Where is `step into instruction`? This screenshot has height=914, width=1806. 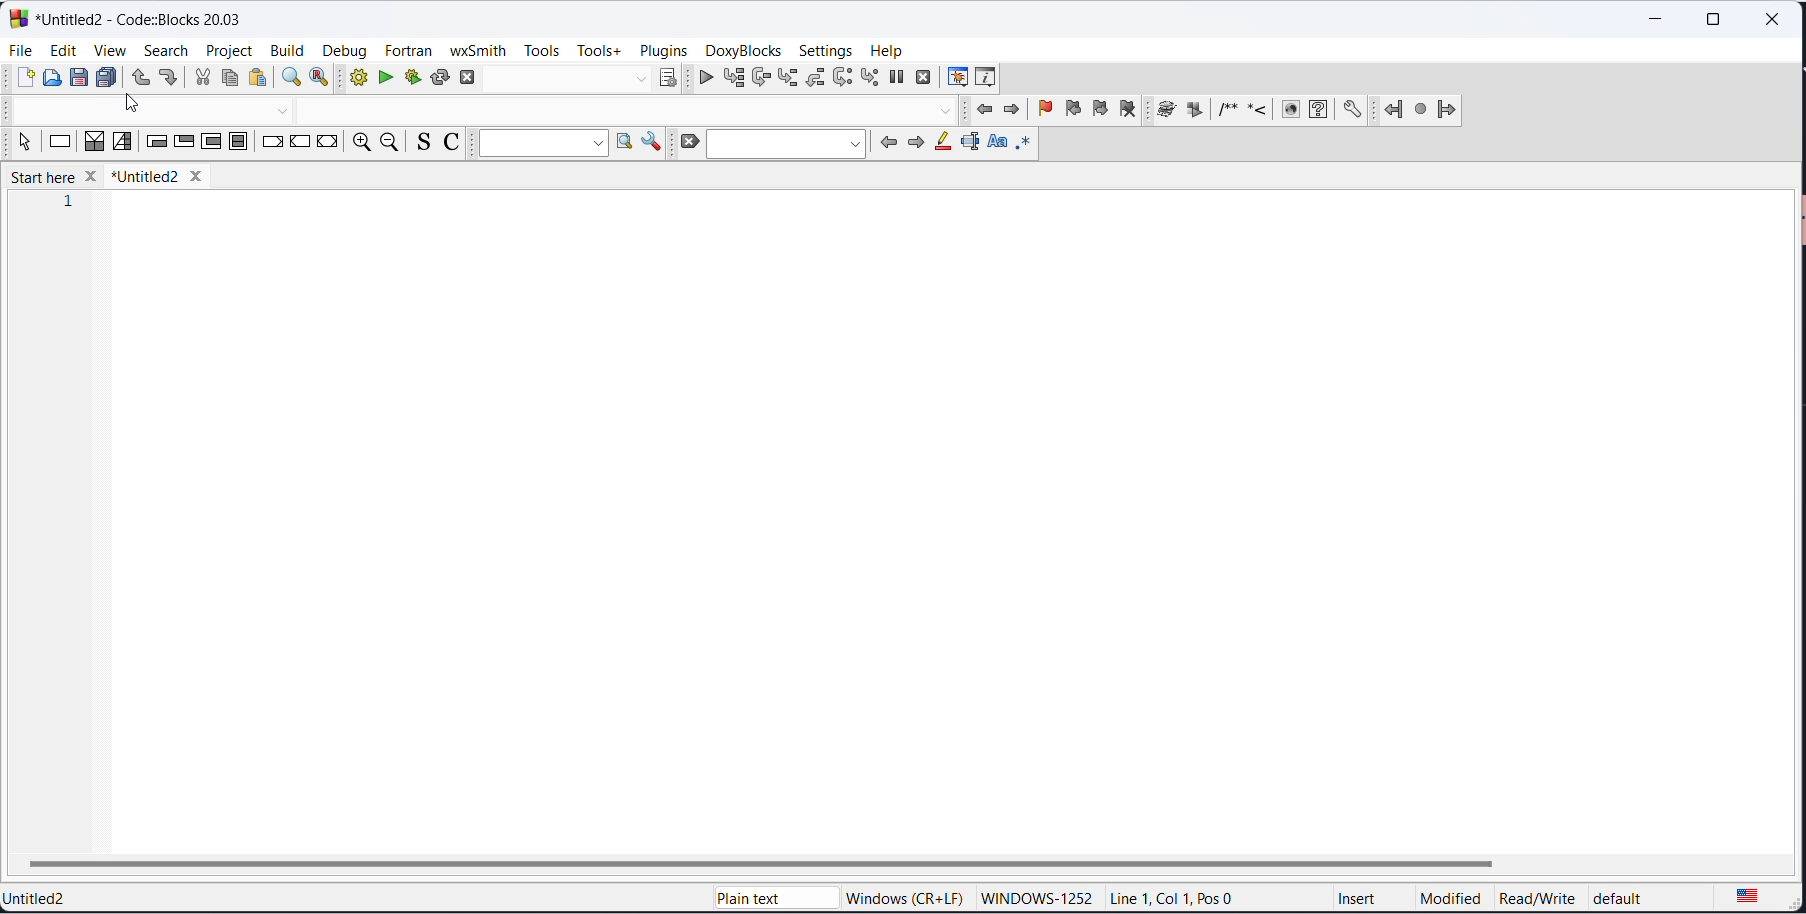
step into instruction is located at coordinates (868, 80).